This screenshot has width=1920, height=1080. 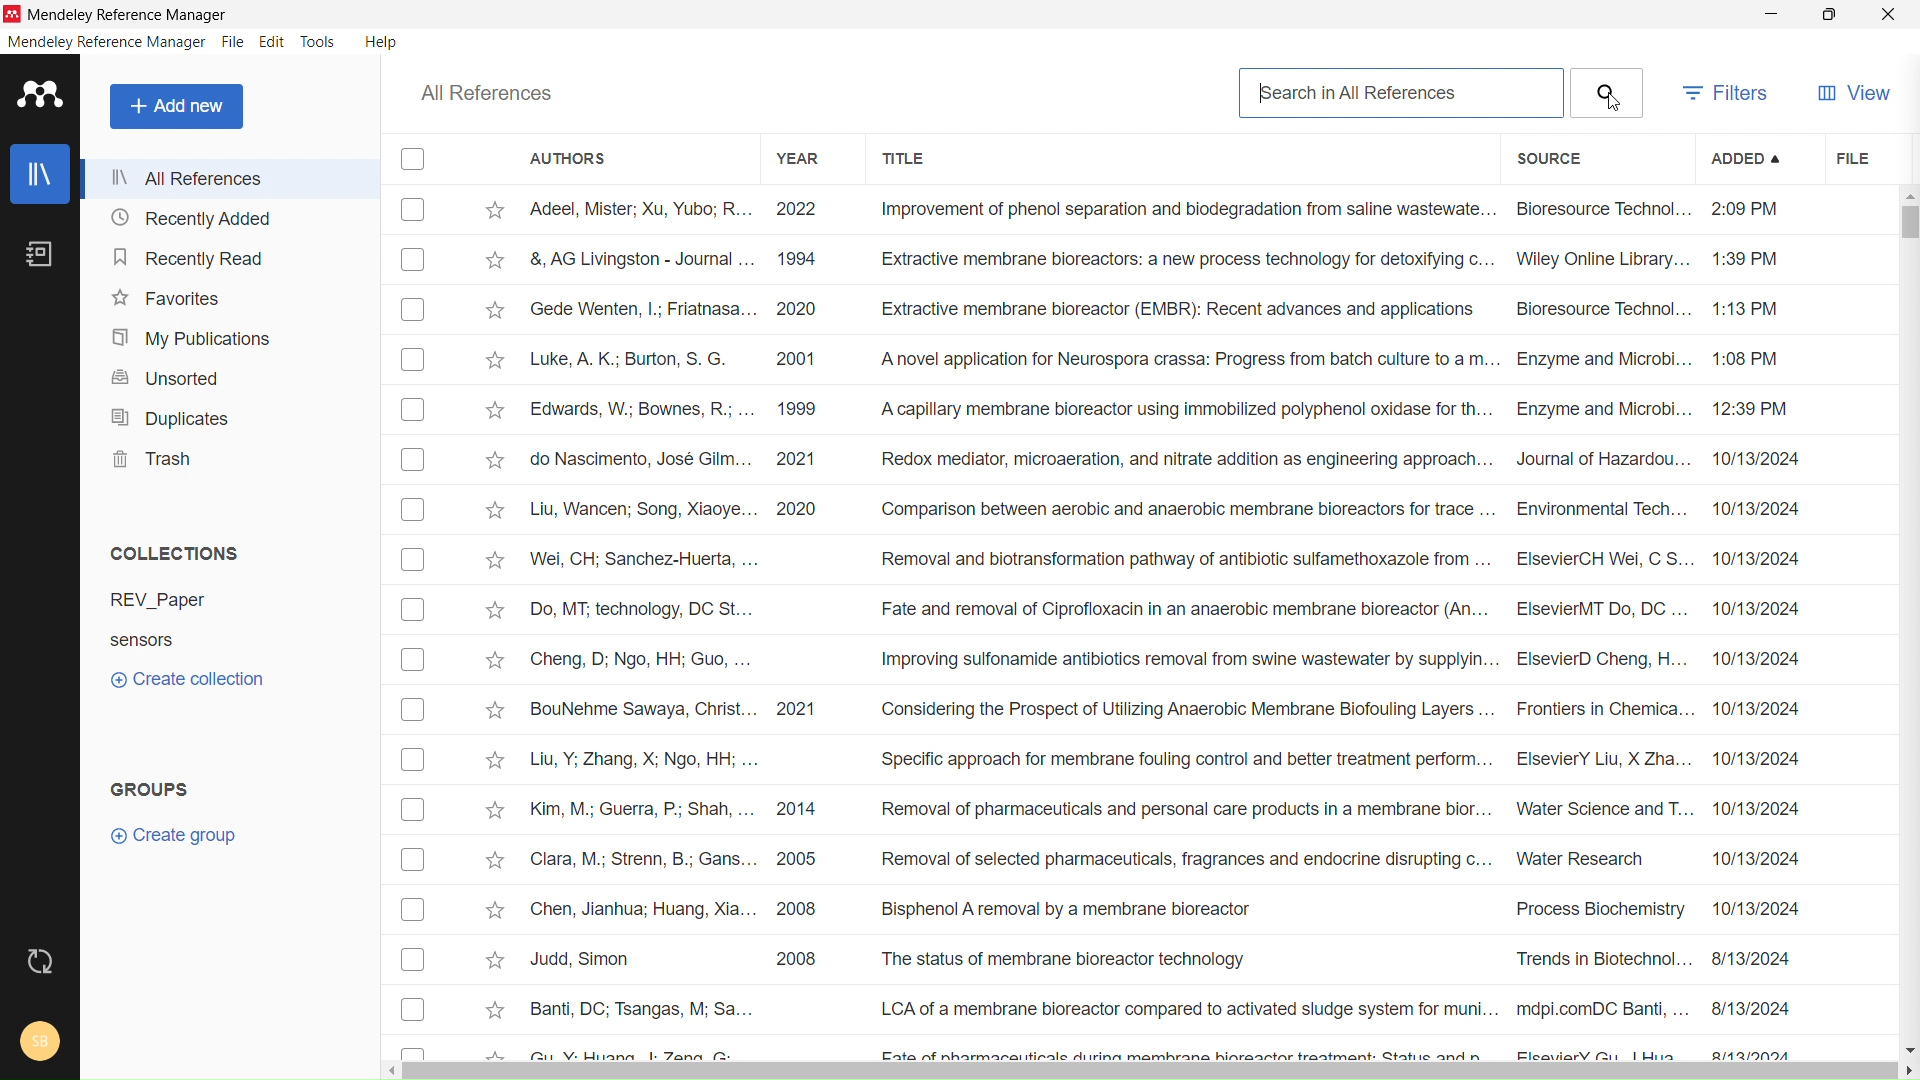 I want to click on logo, so click(x=13, y=14).